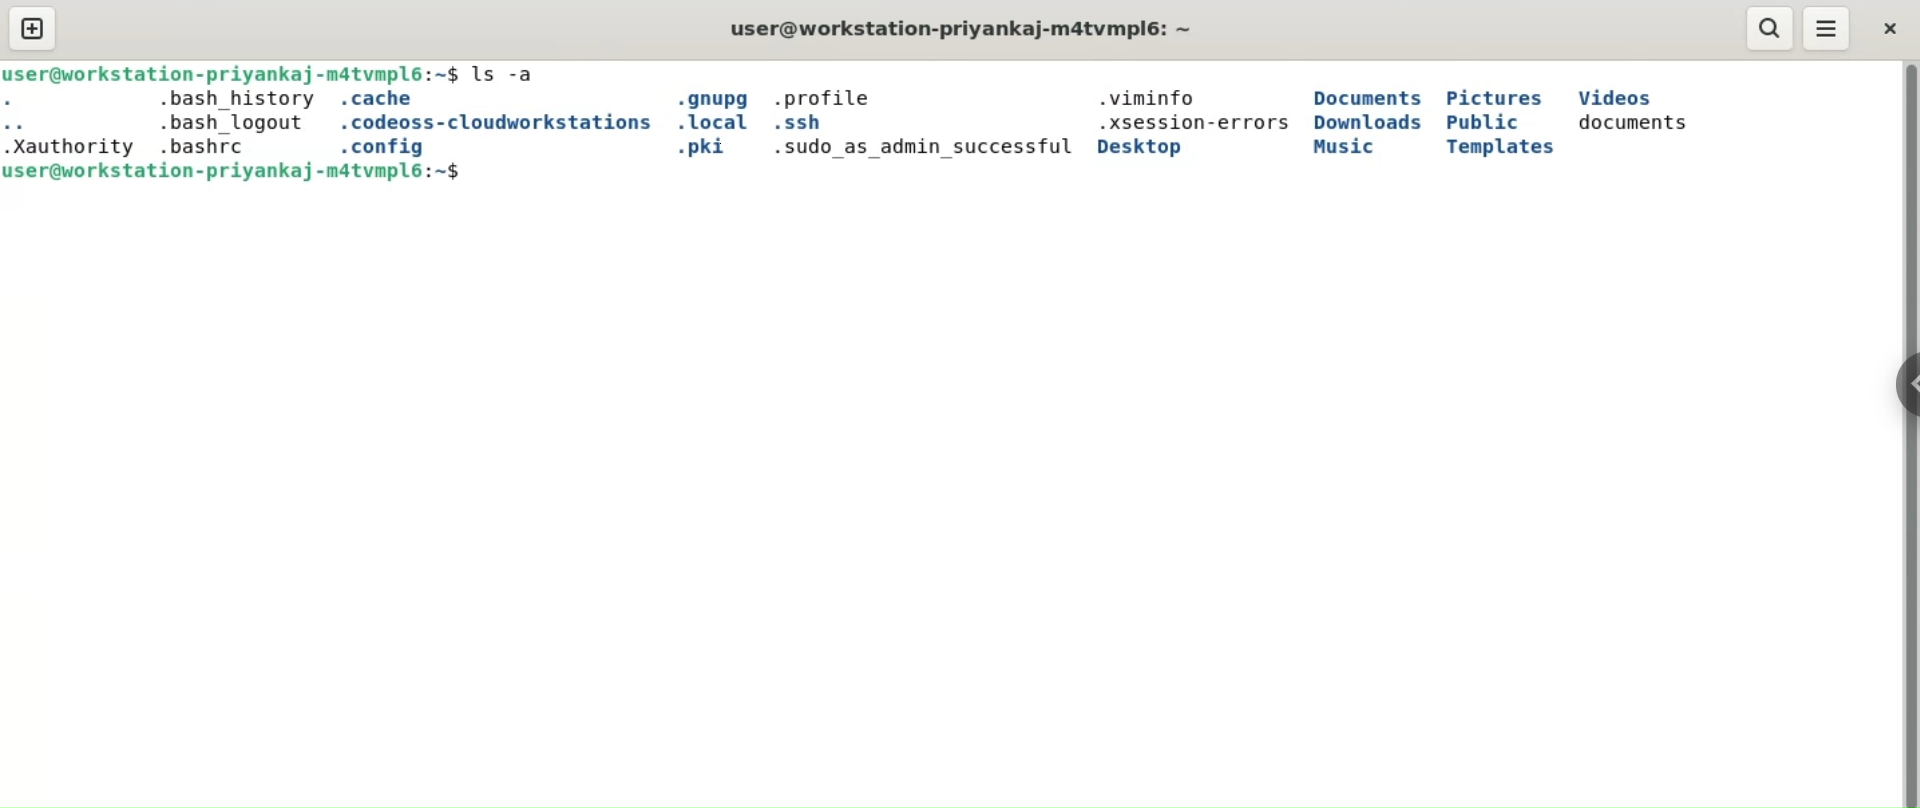 The width and height of the screenshot is (1920, 808). What do you see at coordinates (391, 99) in the screenshot?
I see `.cache` at bounding box center [391, 99].